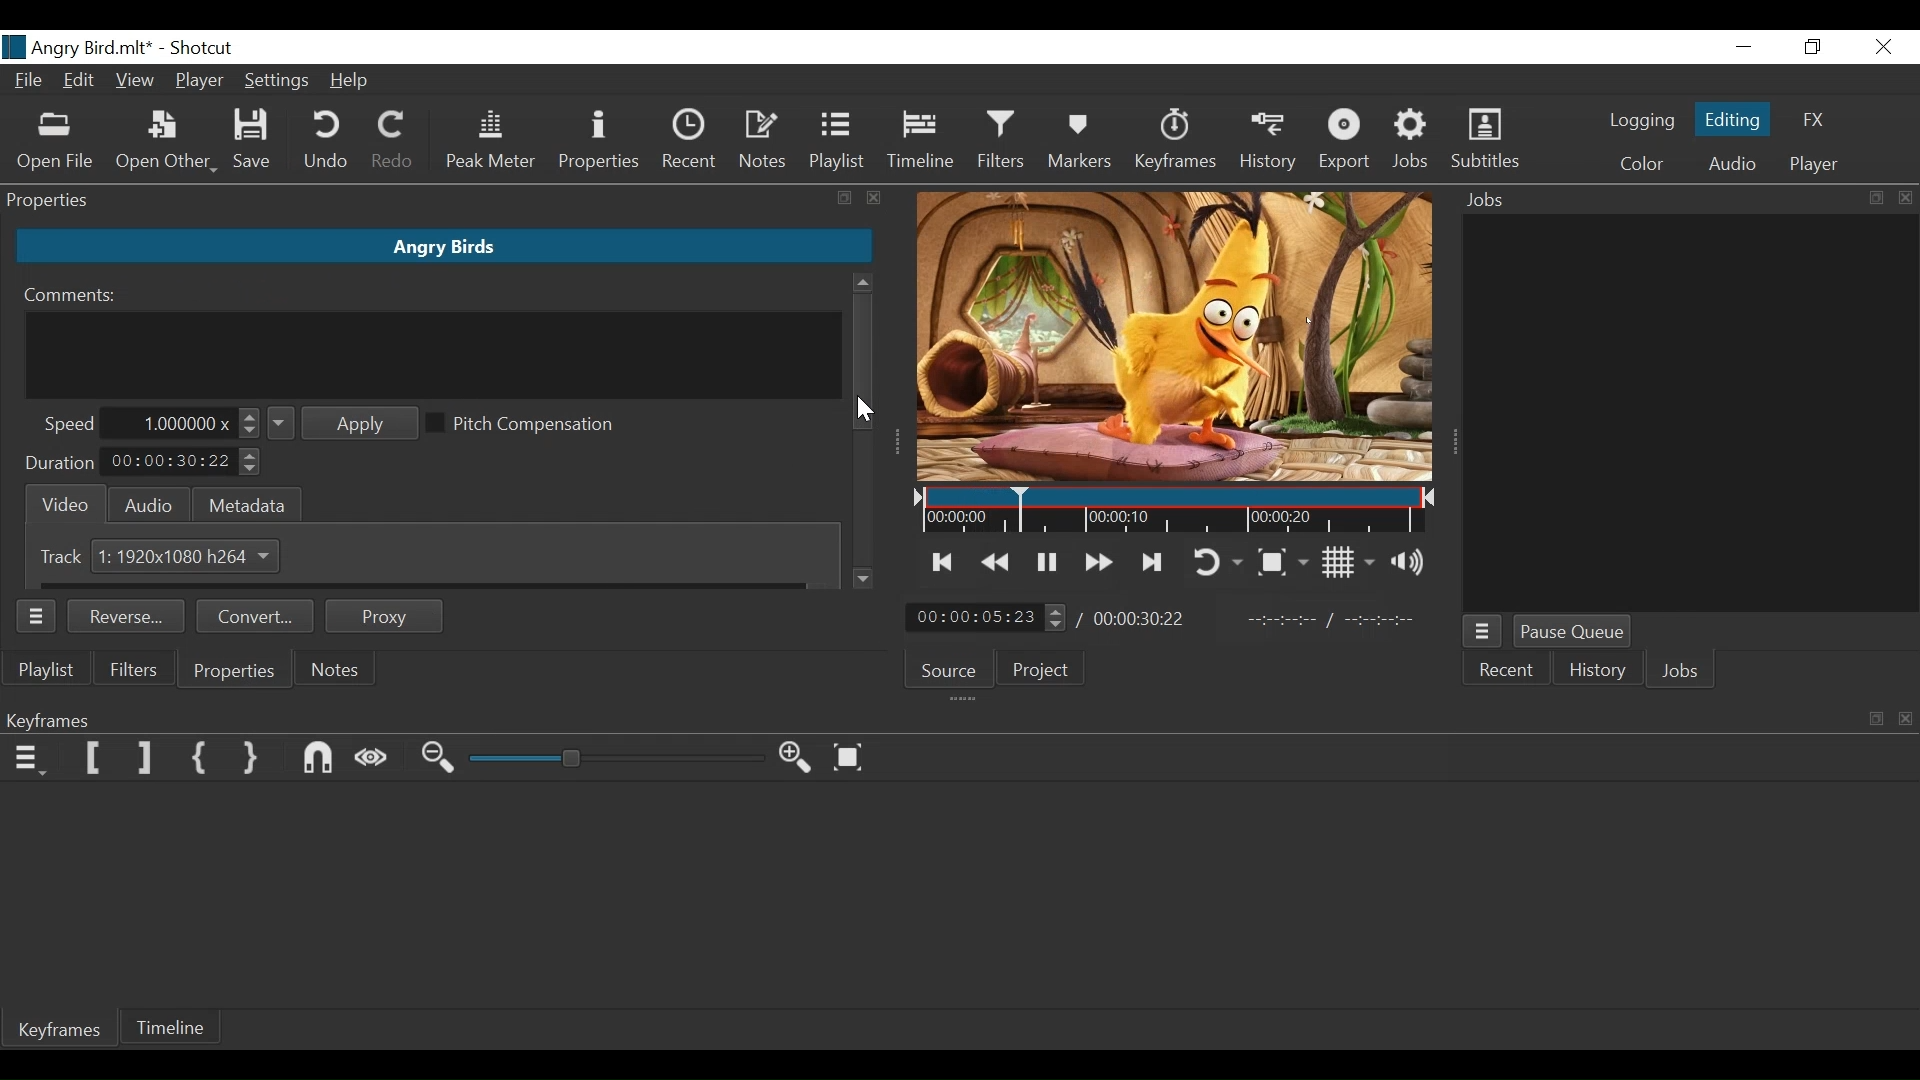  I want to click on Keyframes, so click(62, 1032).